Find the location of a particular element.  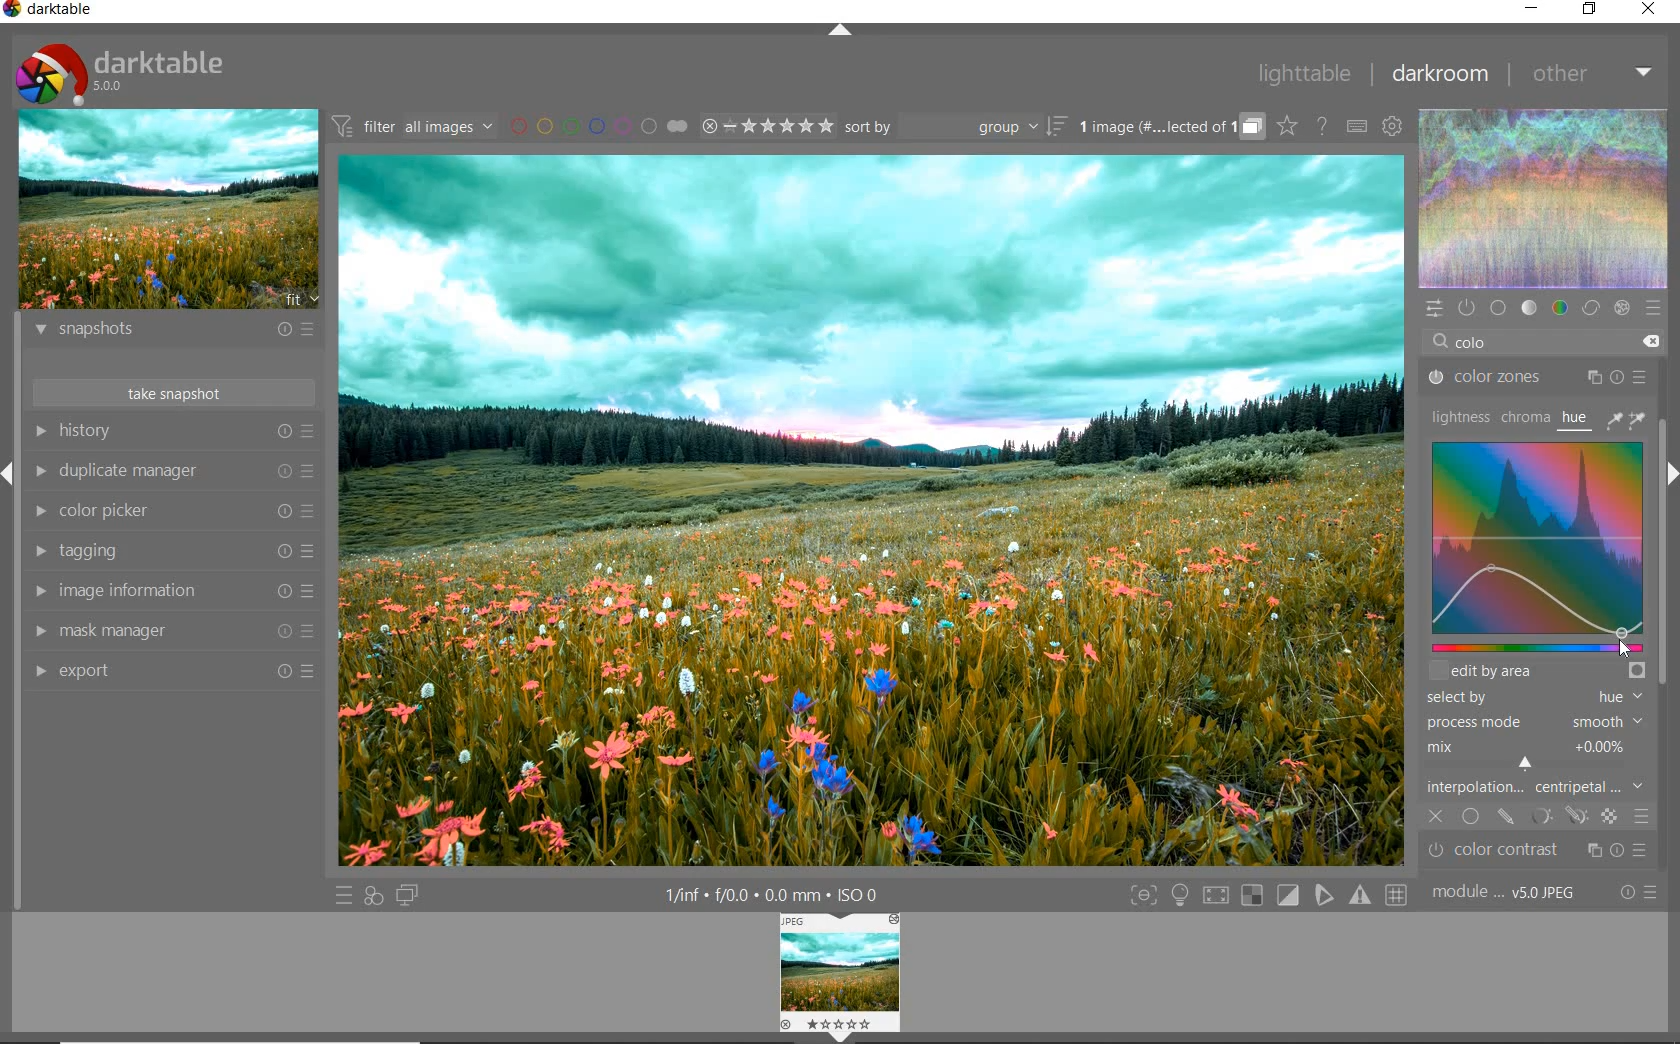

expand/collapse is located at coordinates (843, 31).